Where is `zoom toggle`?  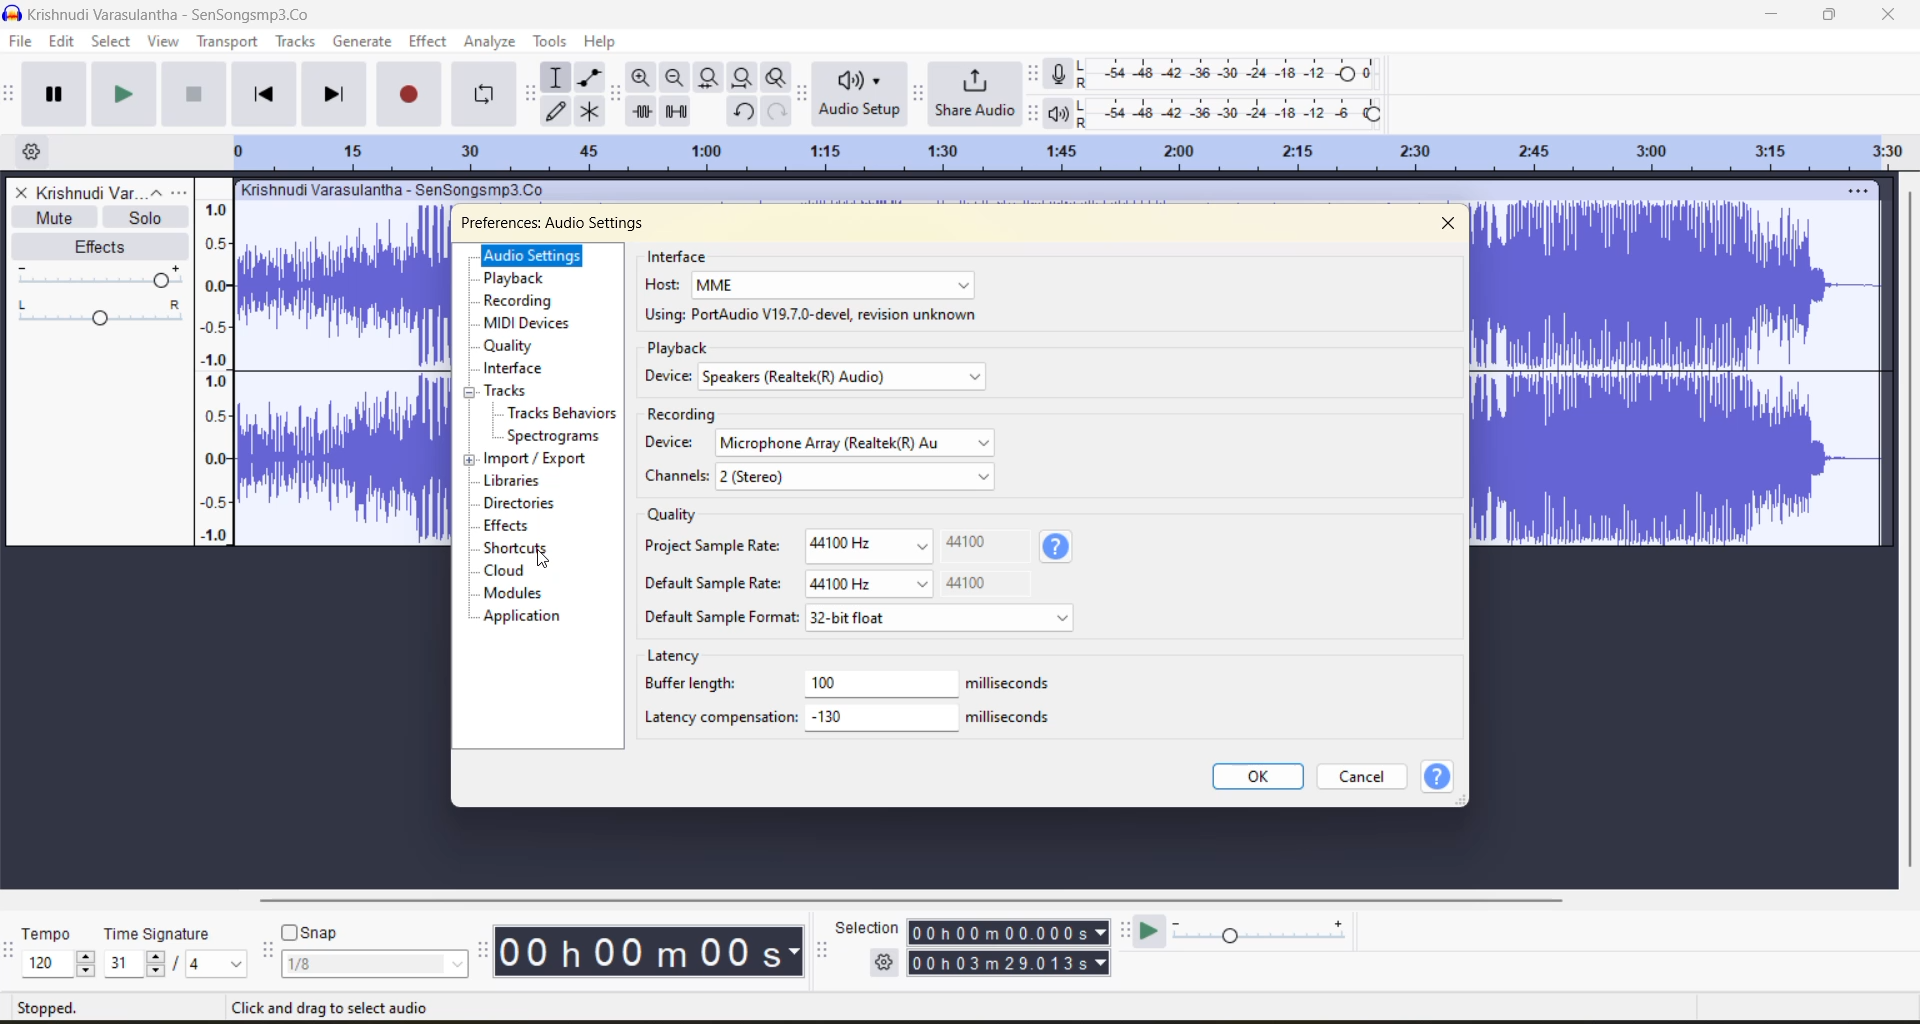 zoom toggle is located at coordinates (778, 77).